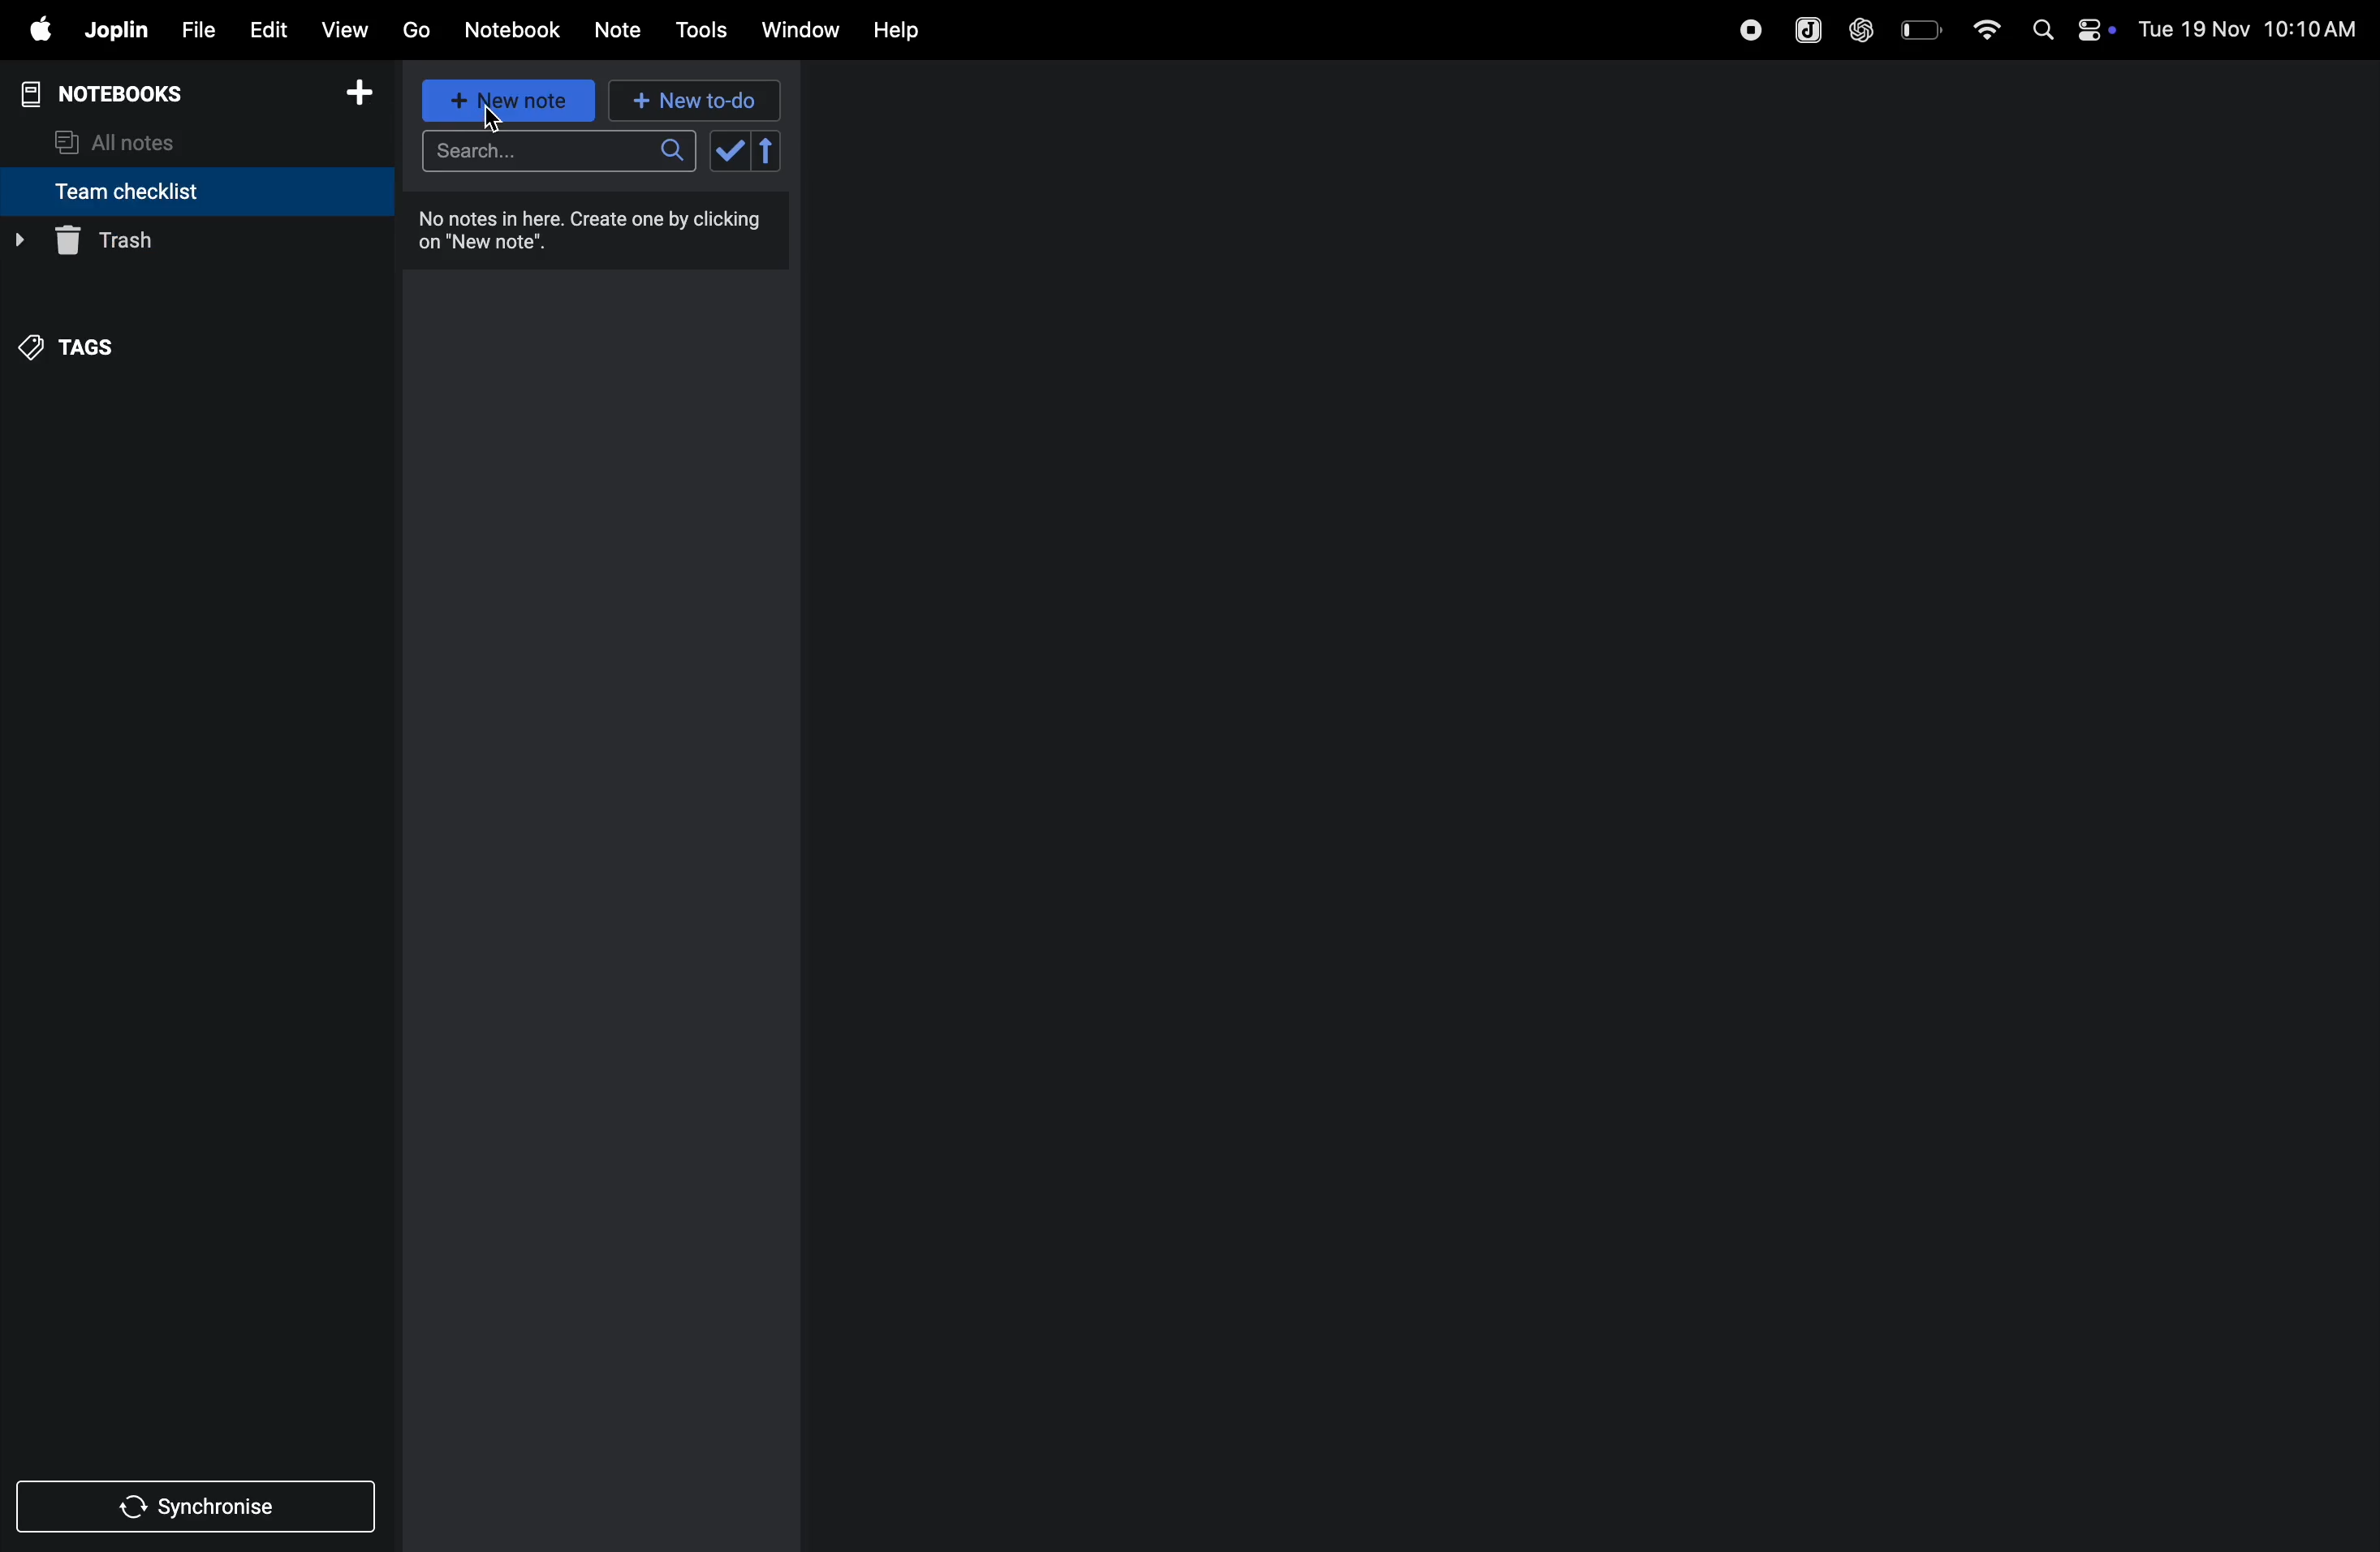 The height and width of the screenshot is (1552, 2380). I want to click on tools, so click(704, 30).